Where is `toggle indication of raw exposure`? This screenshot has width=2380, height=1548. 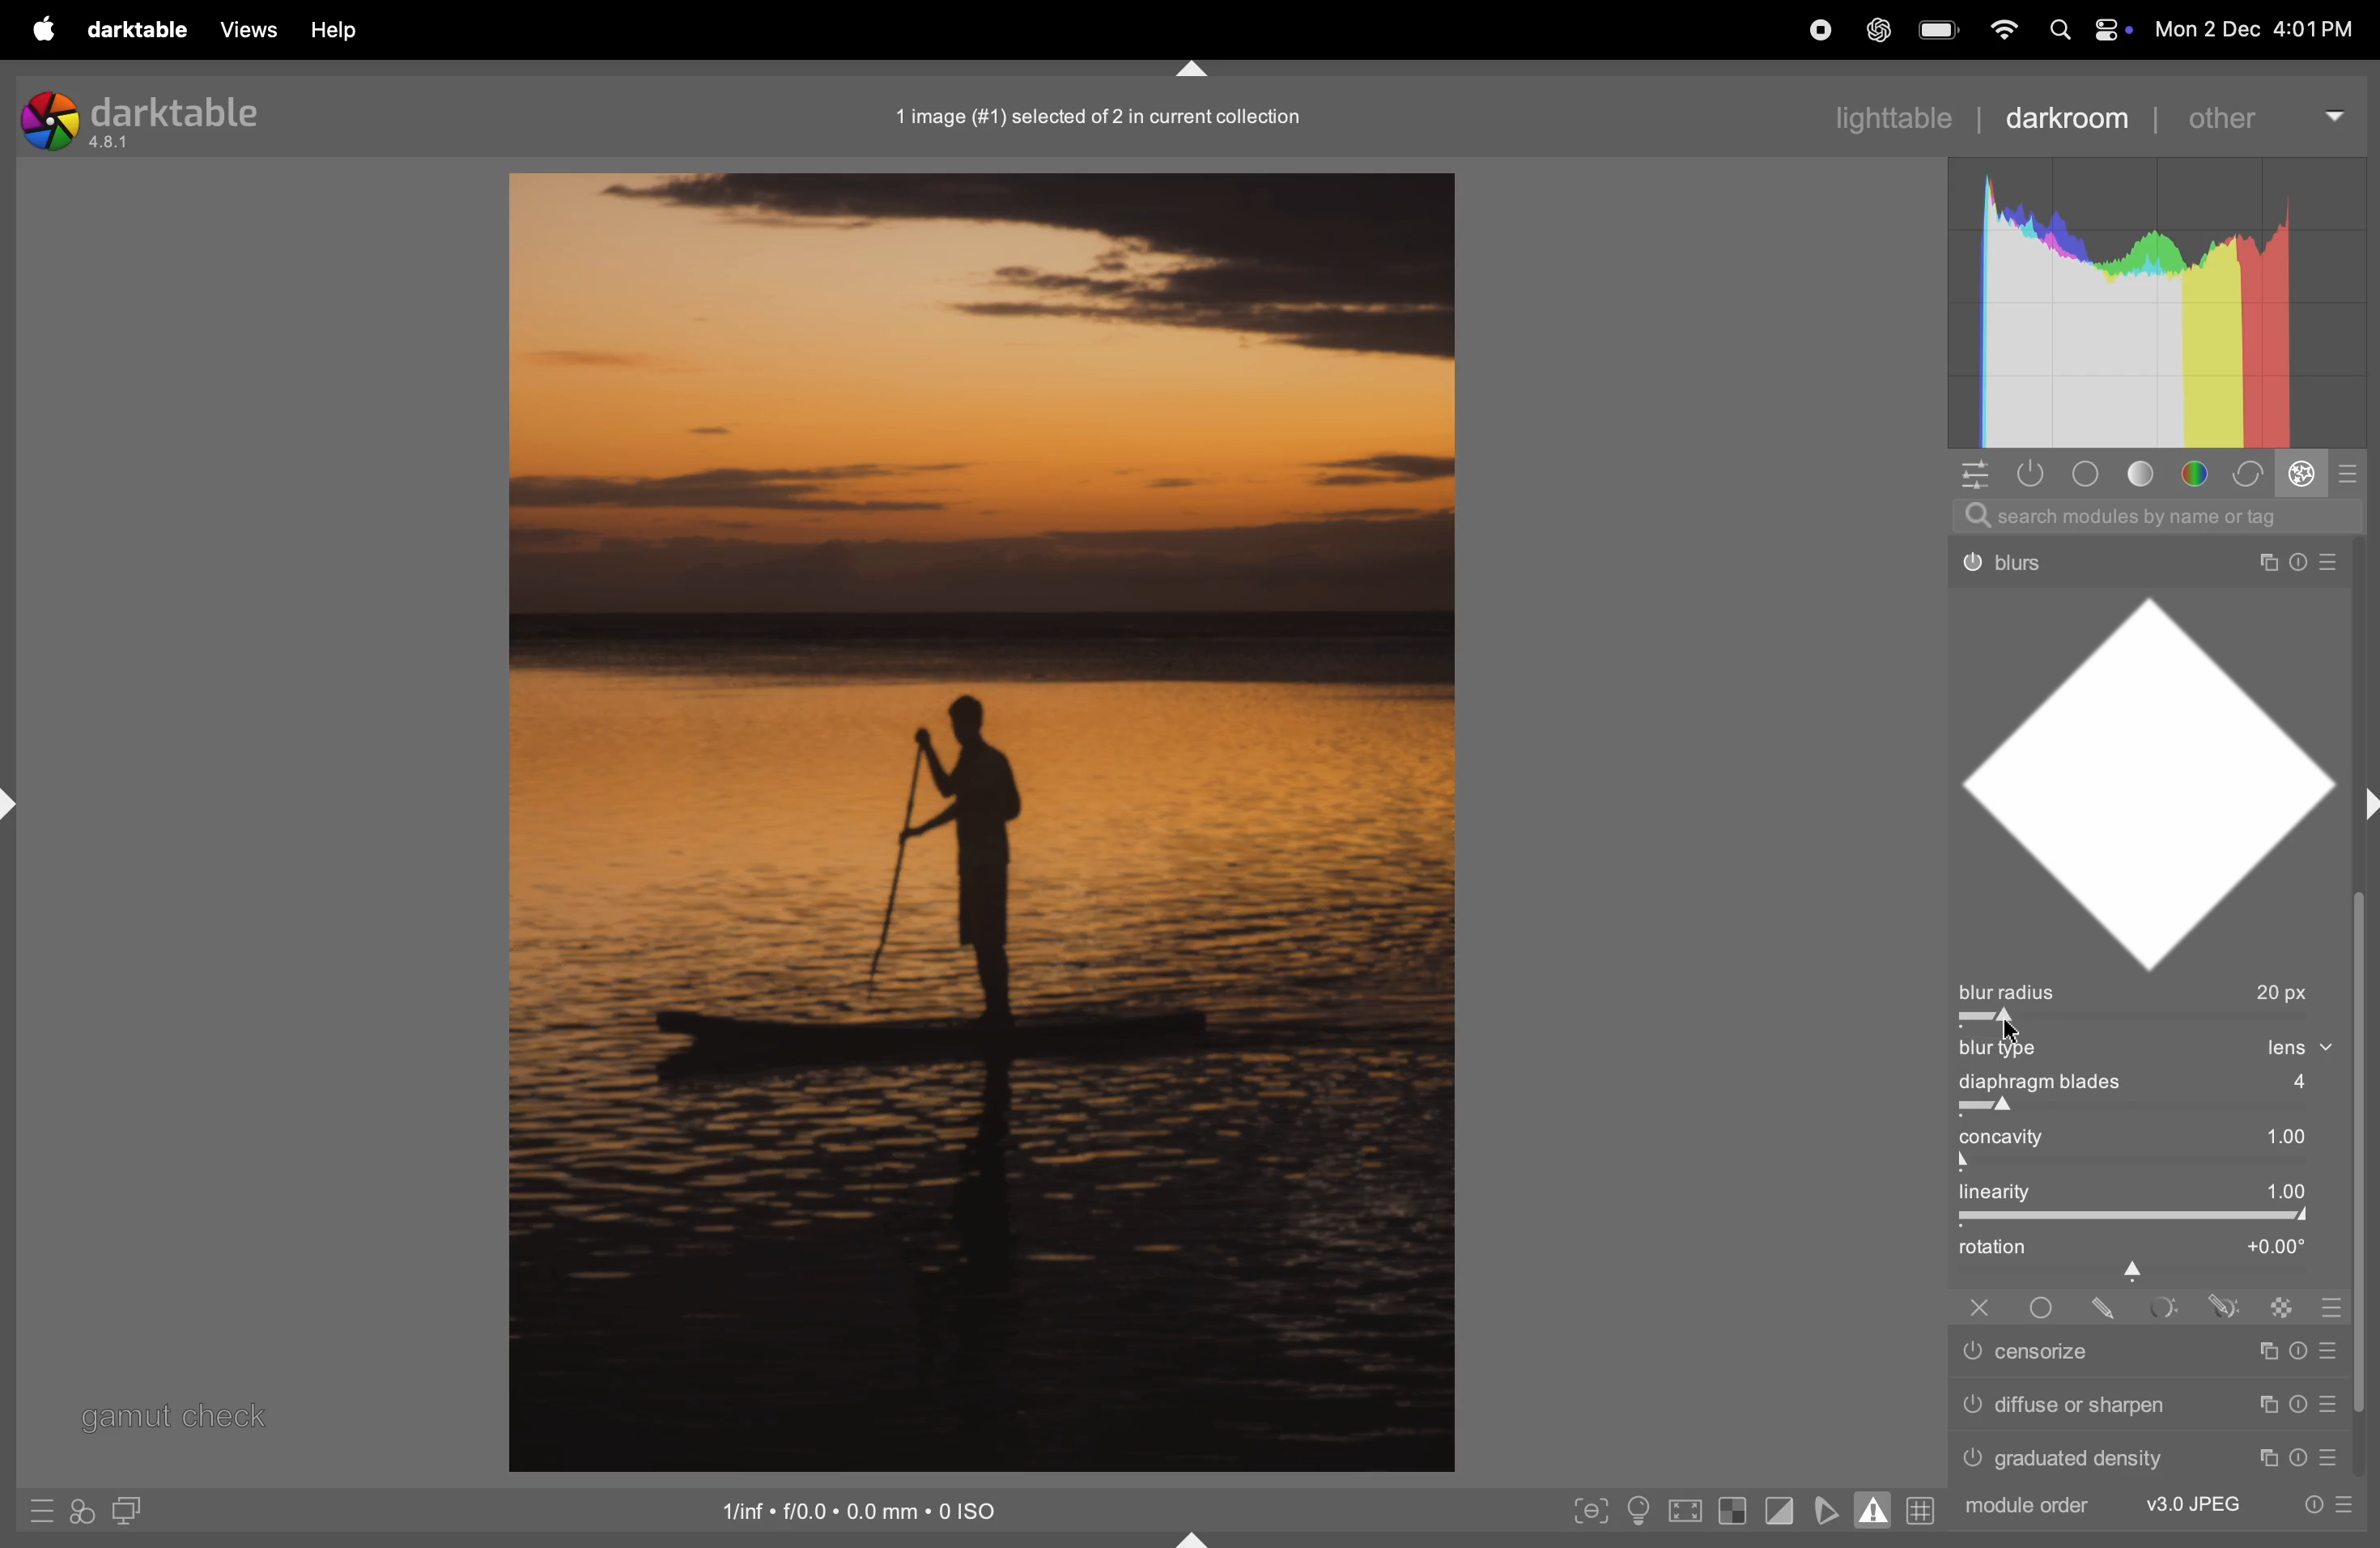 toggle indication of raw exposure is located at coordinates (1735, 1512).